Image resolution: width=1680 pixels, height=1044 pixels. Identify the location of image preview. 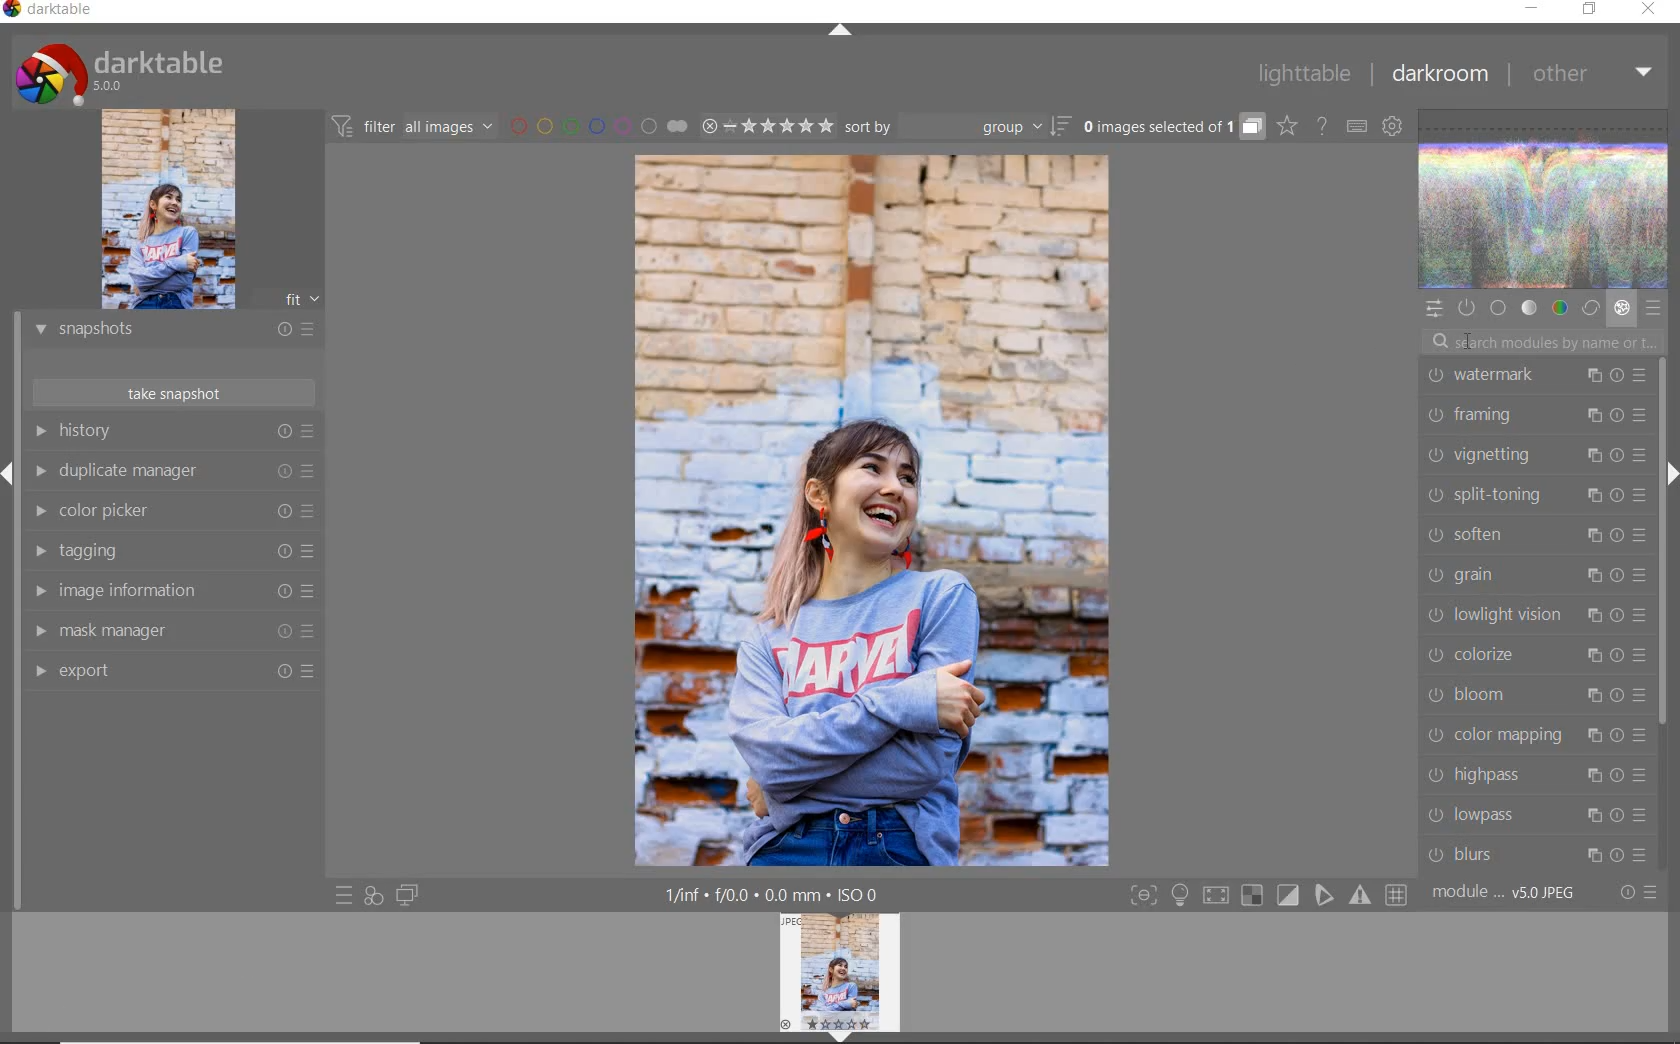
(198, 210).